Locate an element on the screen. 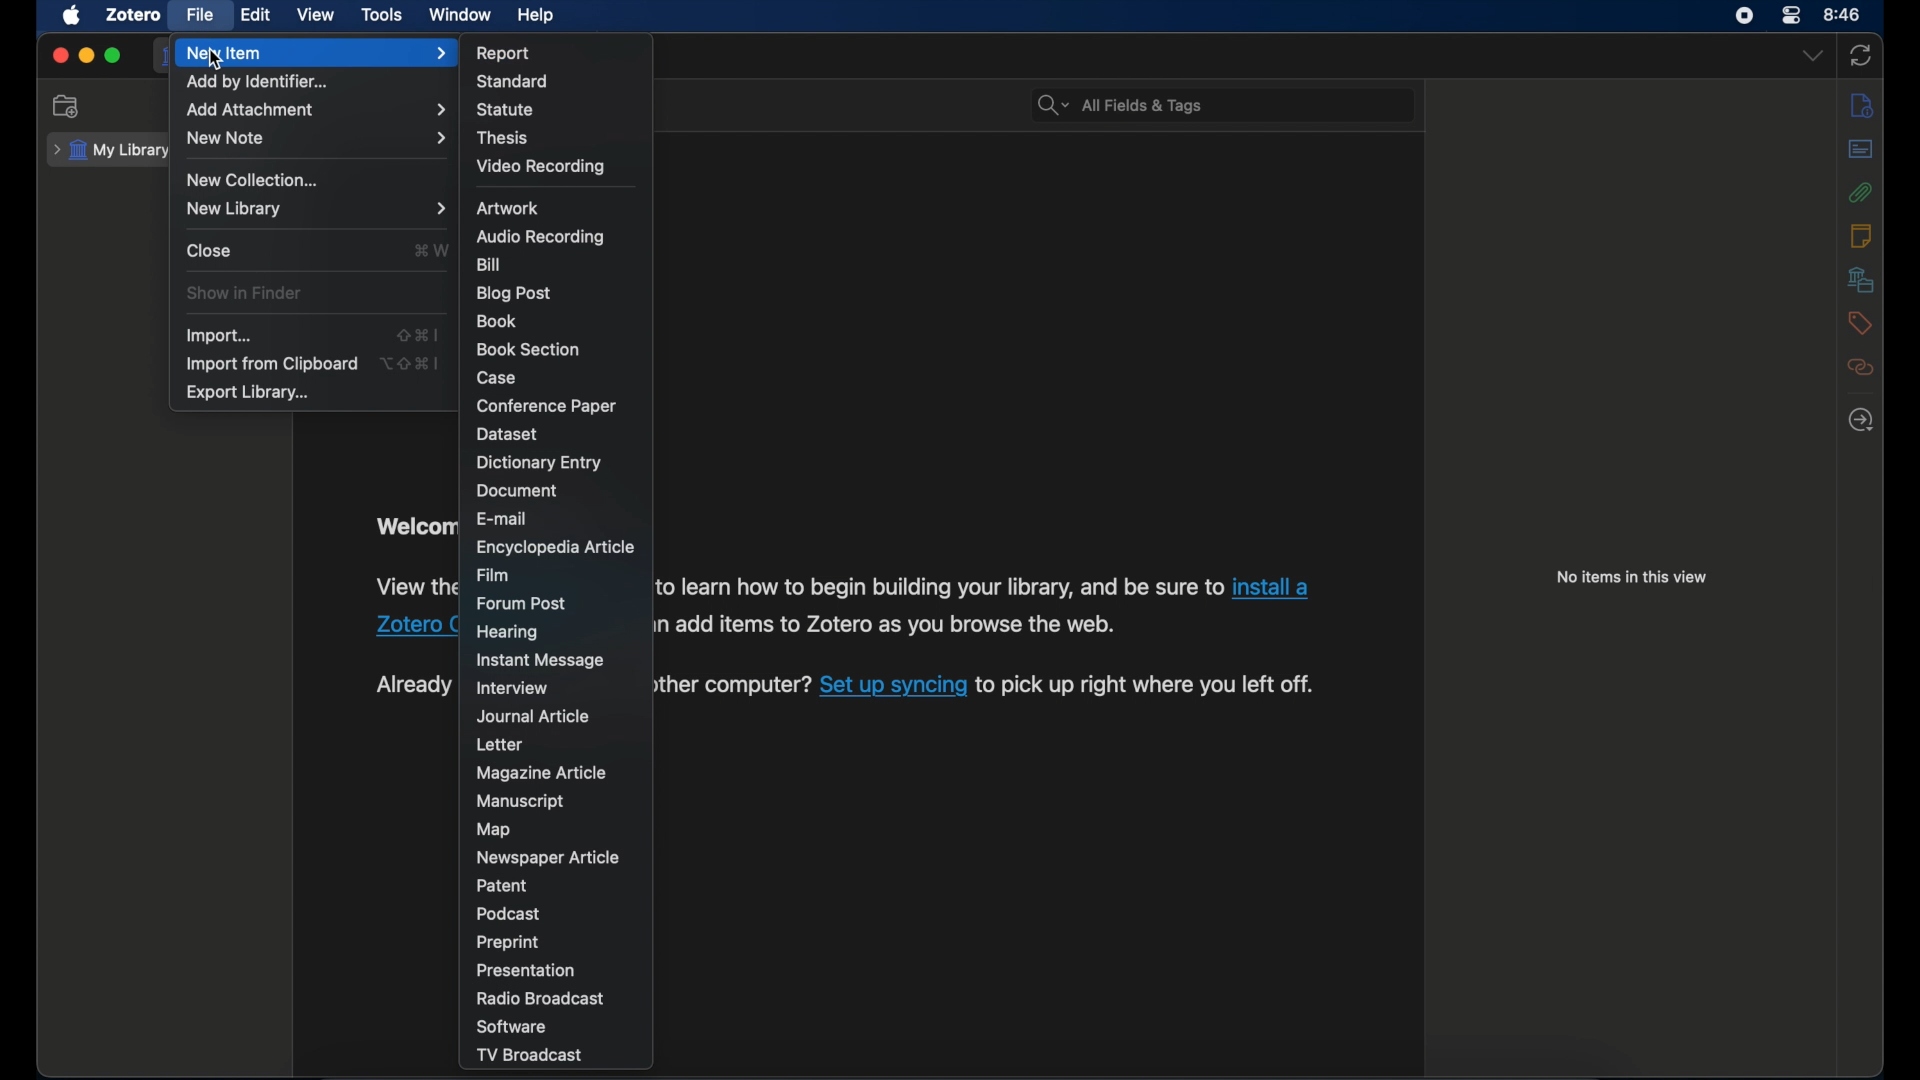  forum post is located at coordinates (523, 602).